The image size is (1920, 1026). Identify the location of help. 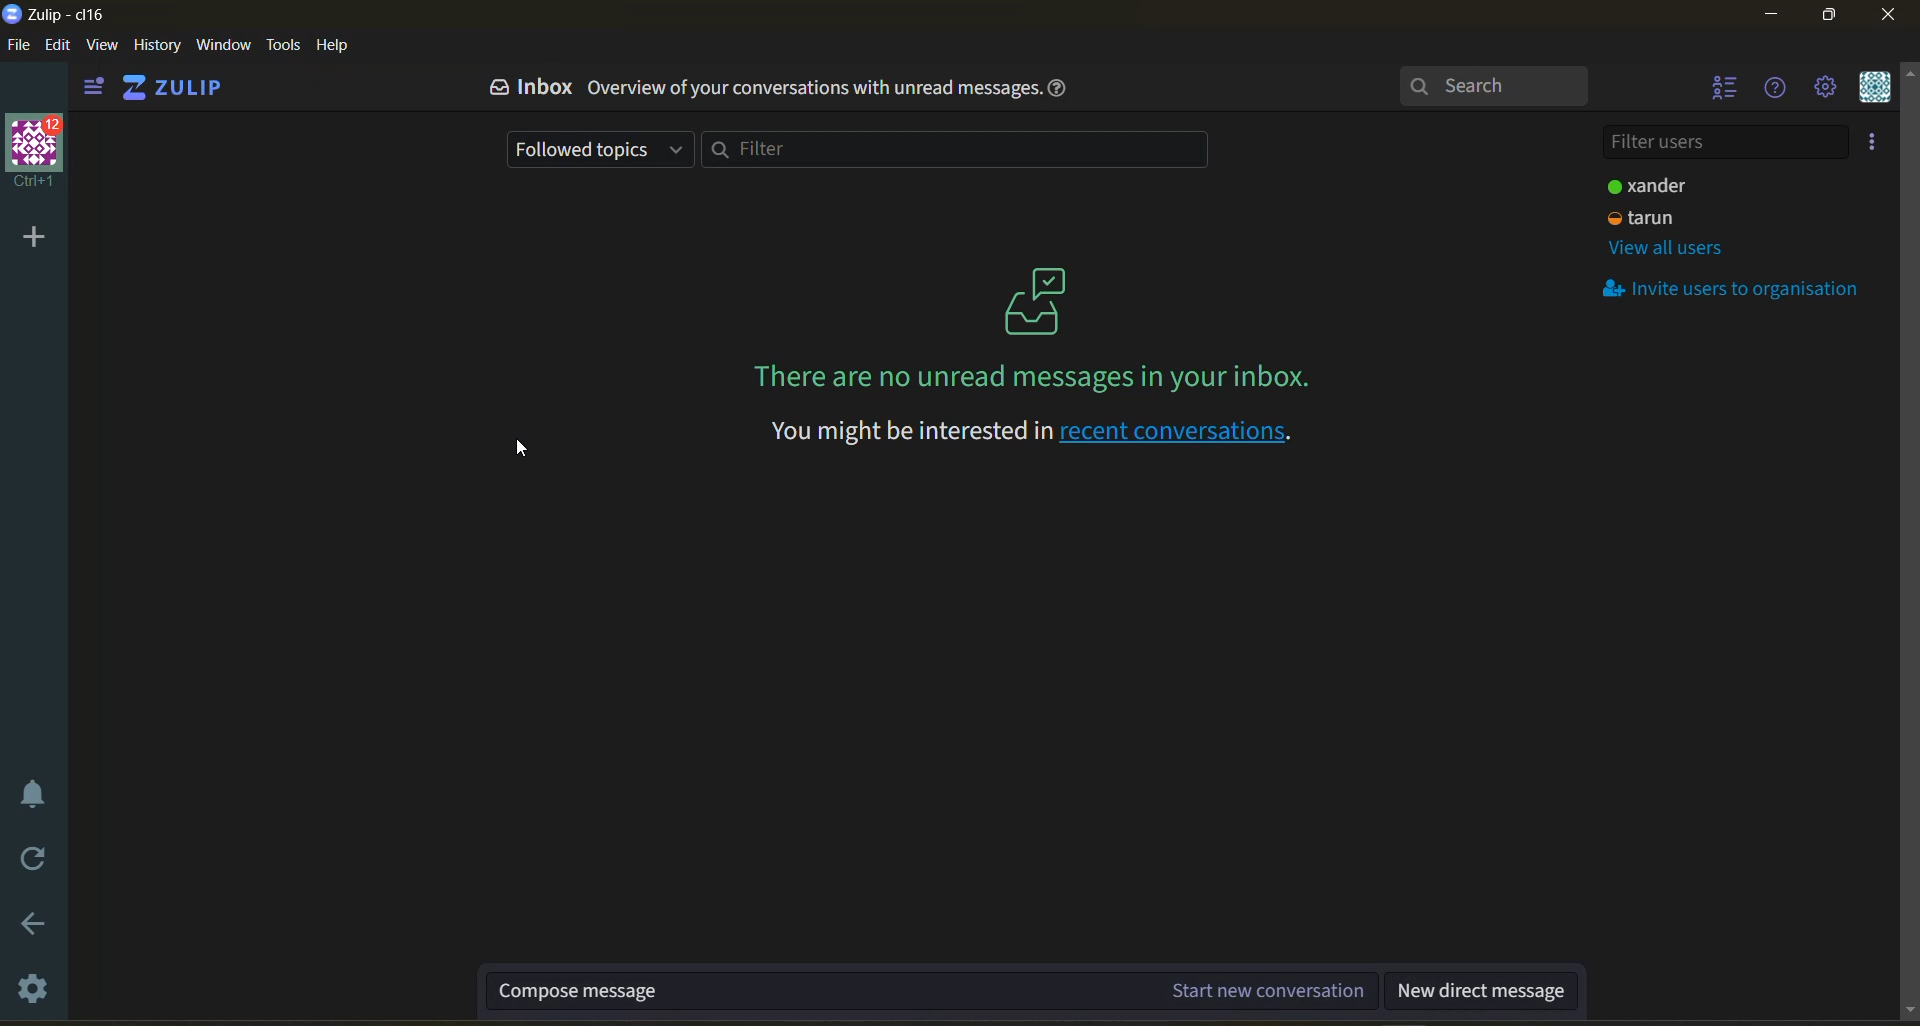
(340, 45).